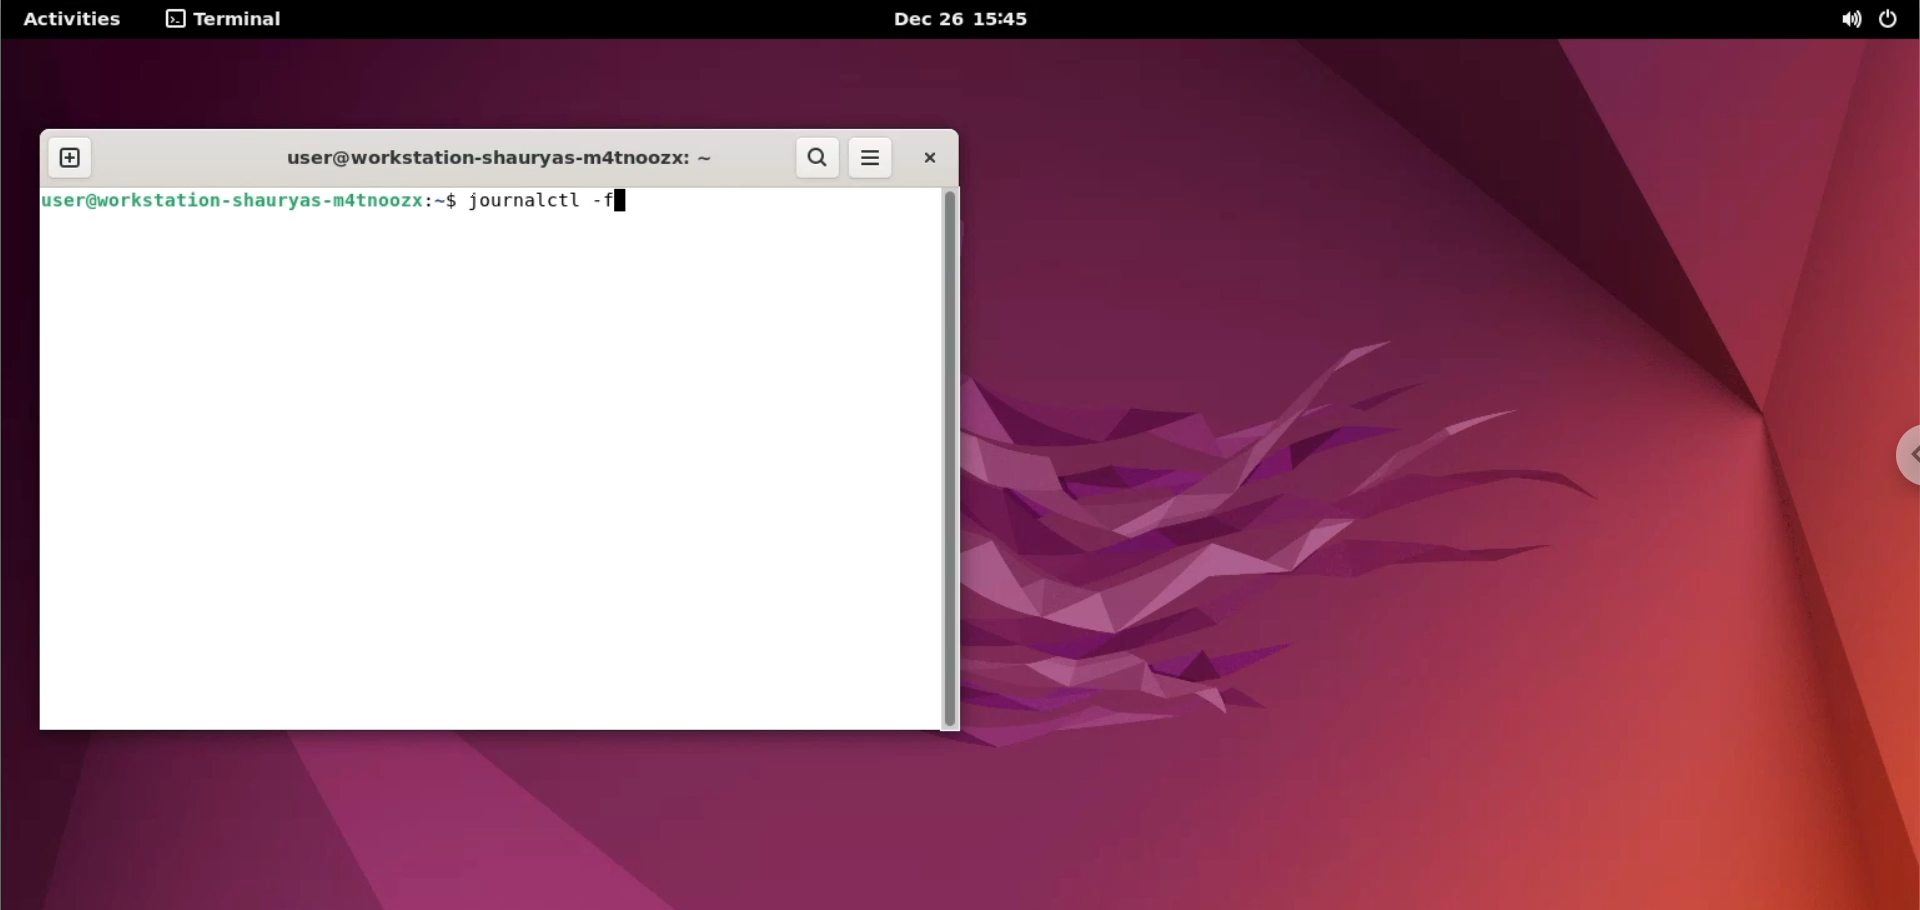 The image size is (1920, 910). Describe the element at coordinates (928, 157) in the screenshot. I see `close` at that location.